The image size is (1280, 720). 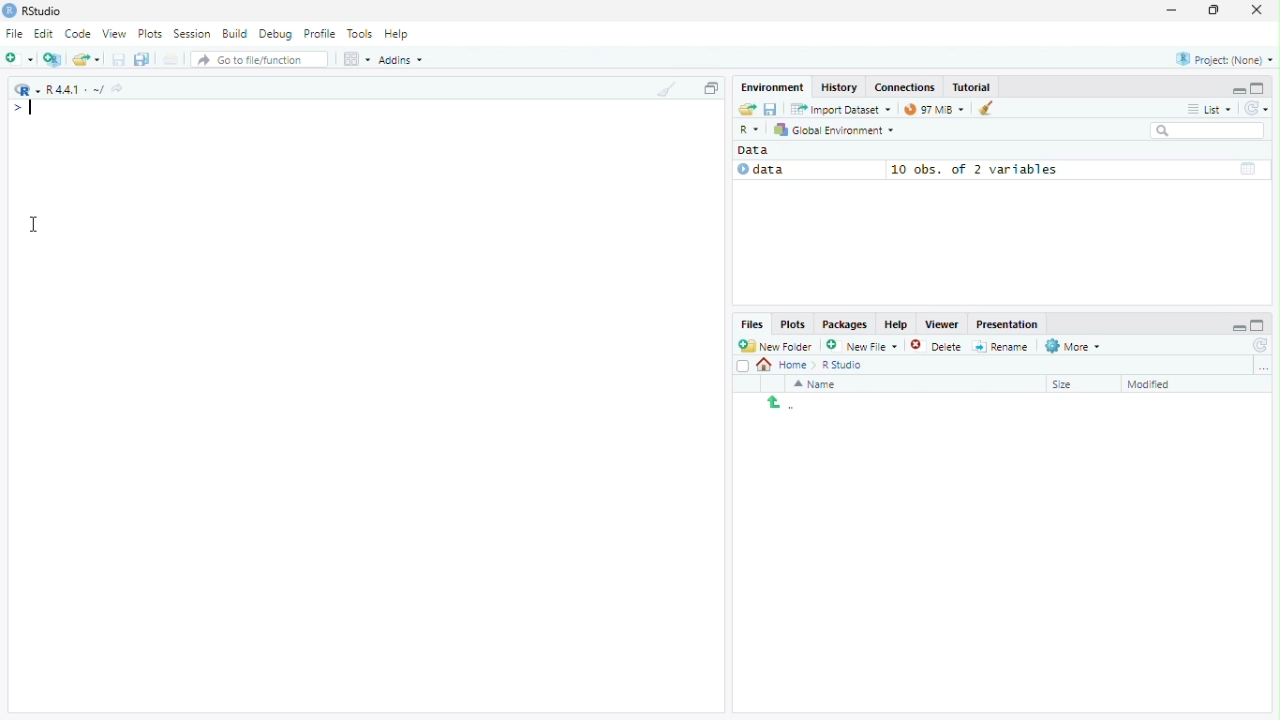 I want to click on Cursor, so click(x=36, y=223).